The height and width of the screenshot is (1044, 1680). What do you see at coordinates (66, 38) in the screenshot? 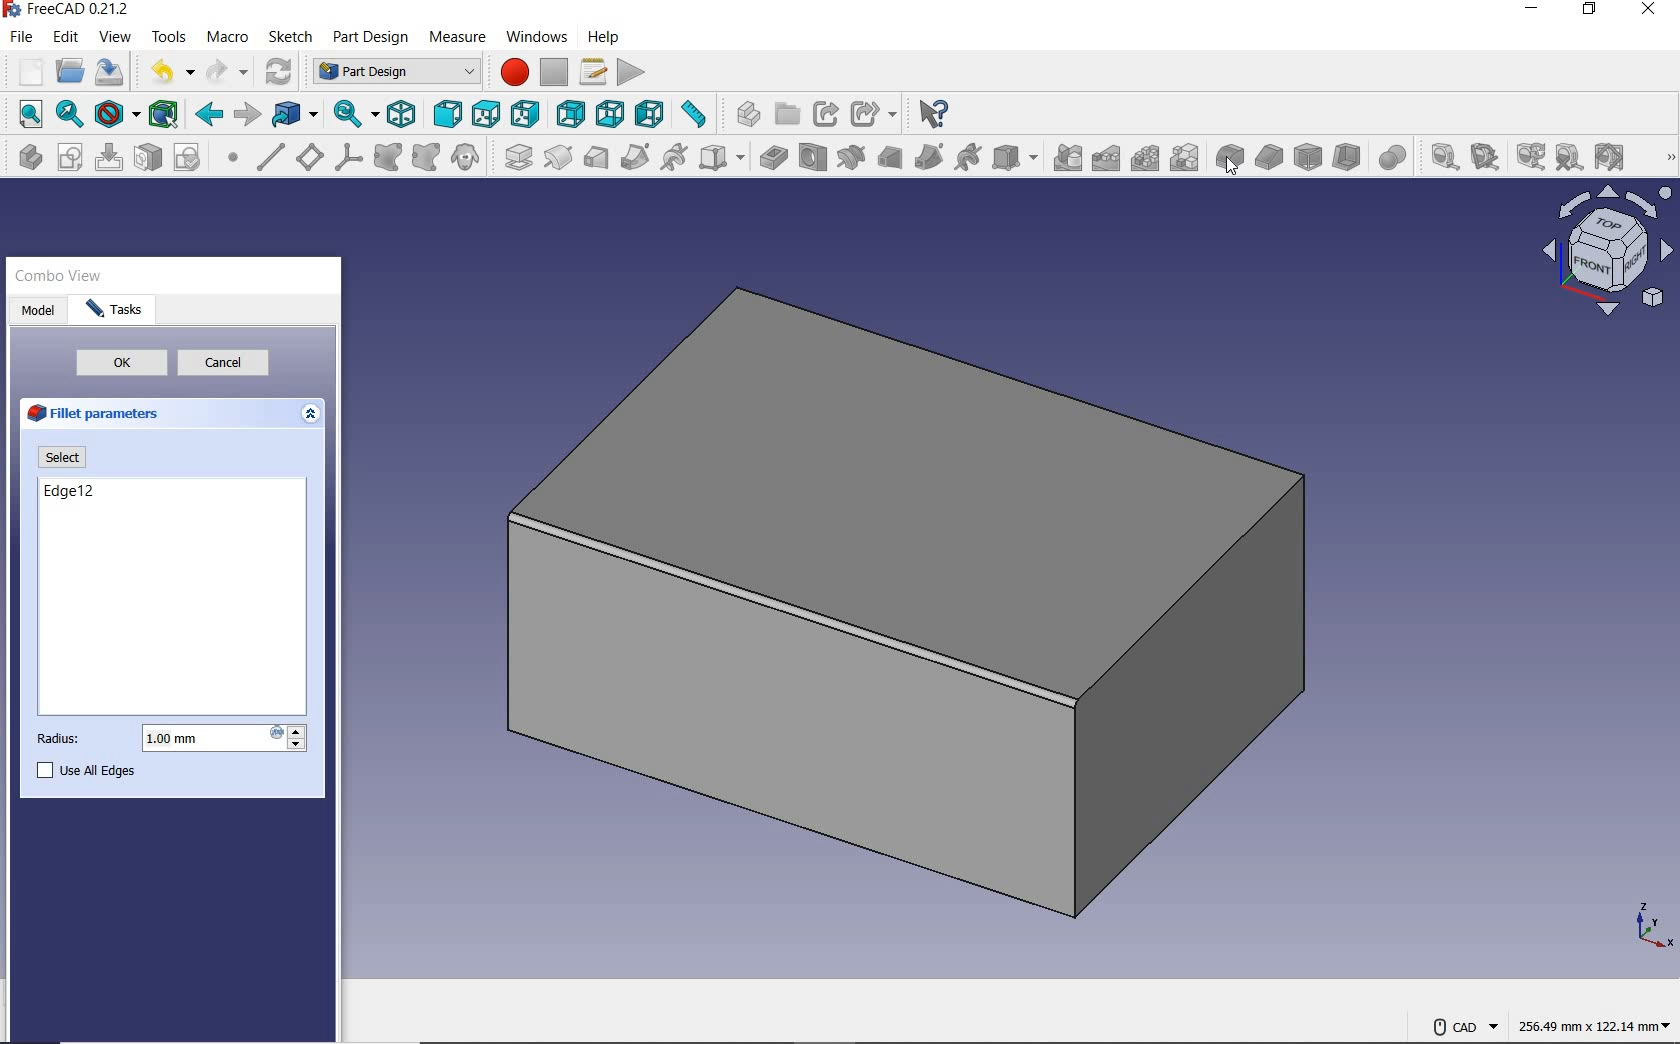
I see `edit` at bounding box center [66, 38].